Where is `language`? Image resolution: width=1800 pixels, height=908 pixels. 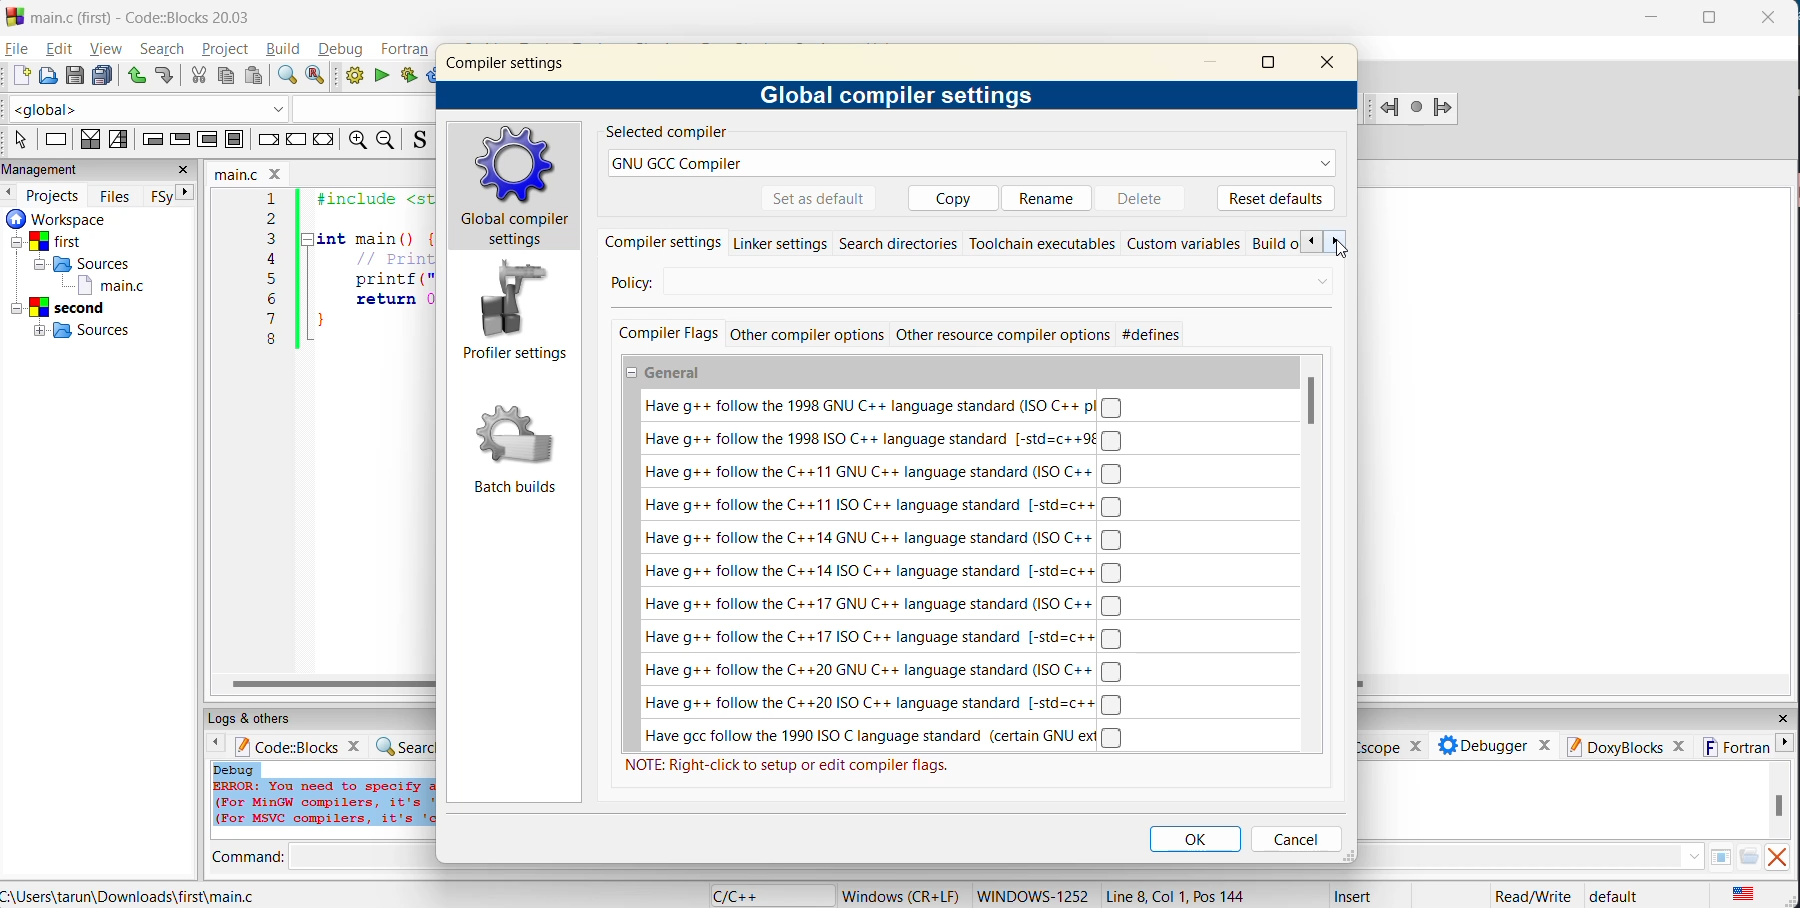
language is located at coordinates (737, 896).